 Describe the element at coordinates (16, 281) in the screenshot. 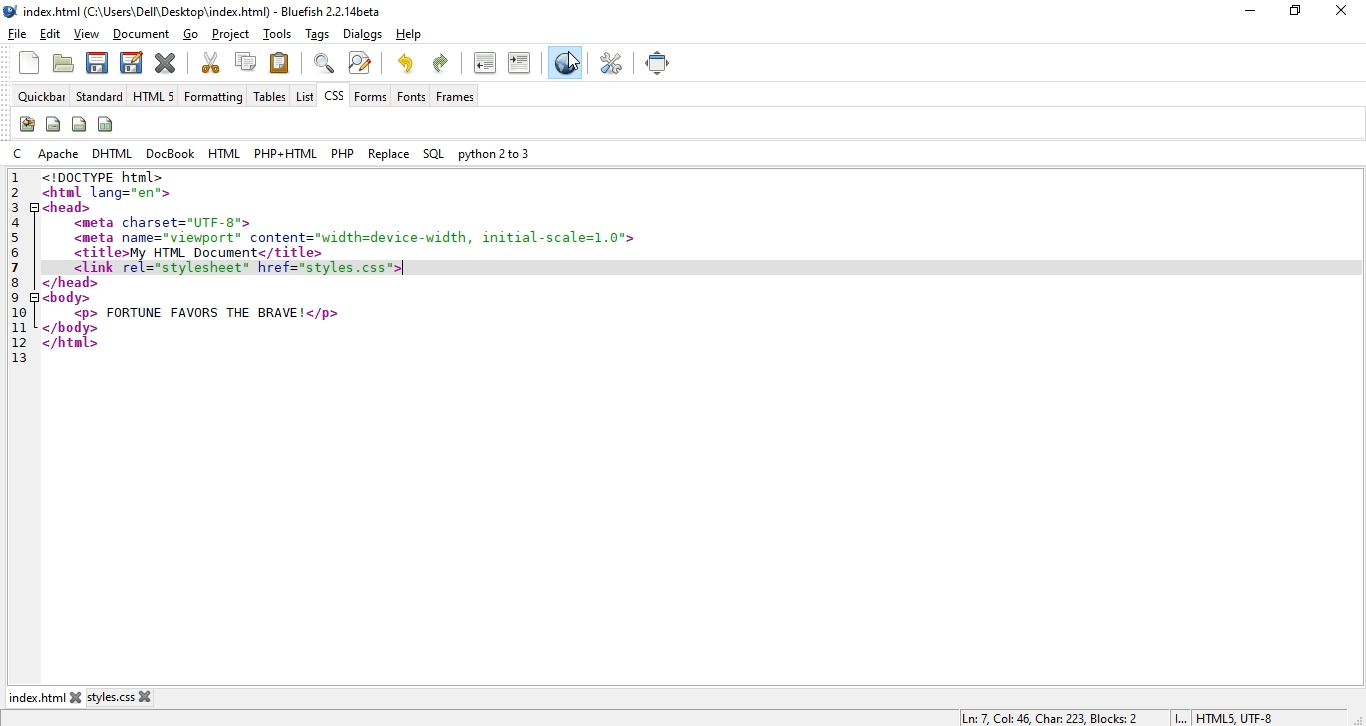

I see `8` at that location.